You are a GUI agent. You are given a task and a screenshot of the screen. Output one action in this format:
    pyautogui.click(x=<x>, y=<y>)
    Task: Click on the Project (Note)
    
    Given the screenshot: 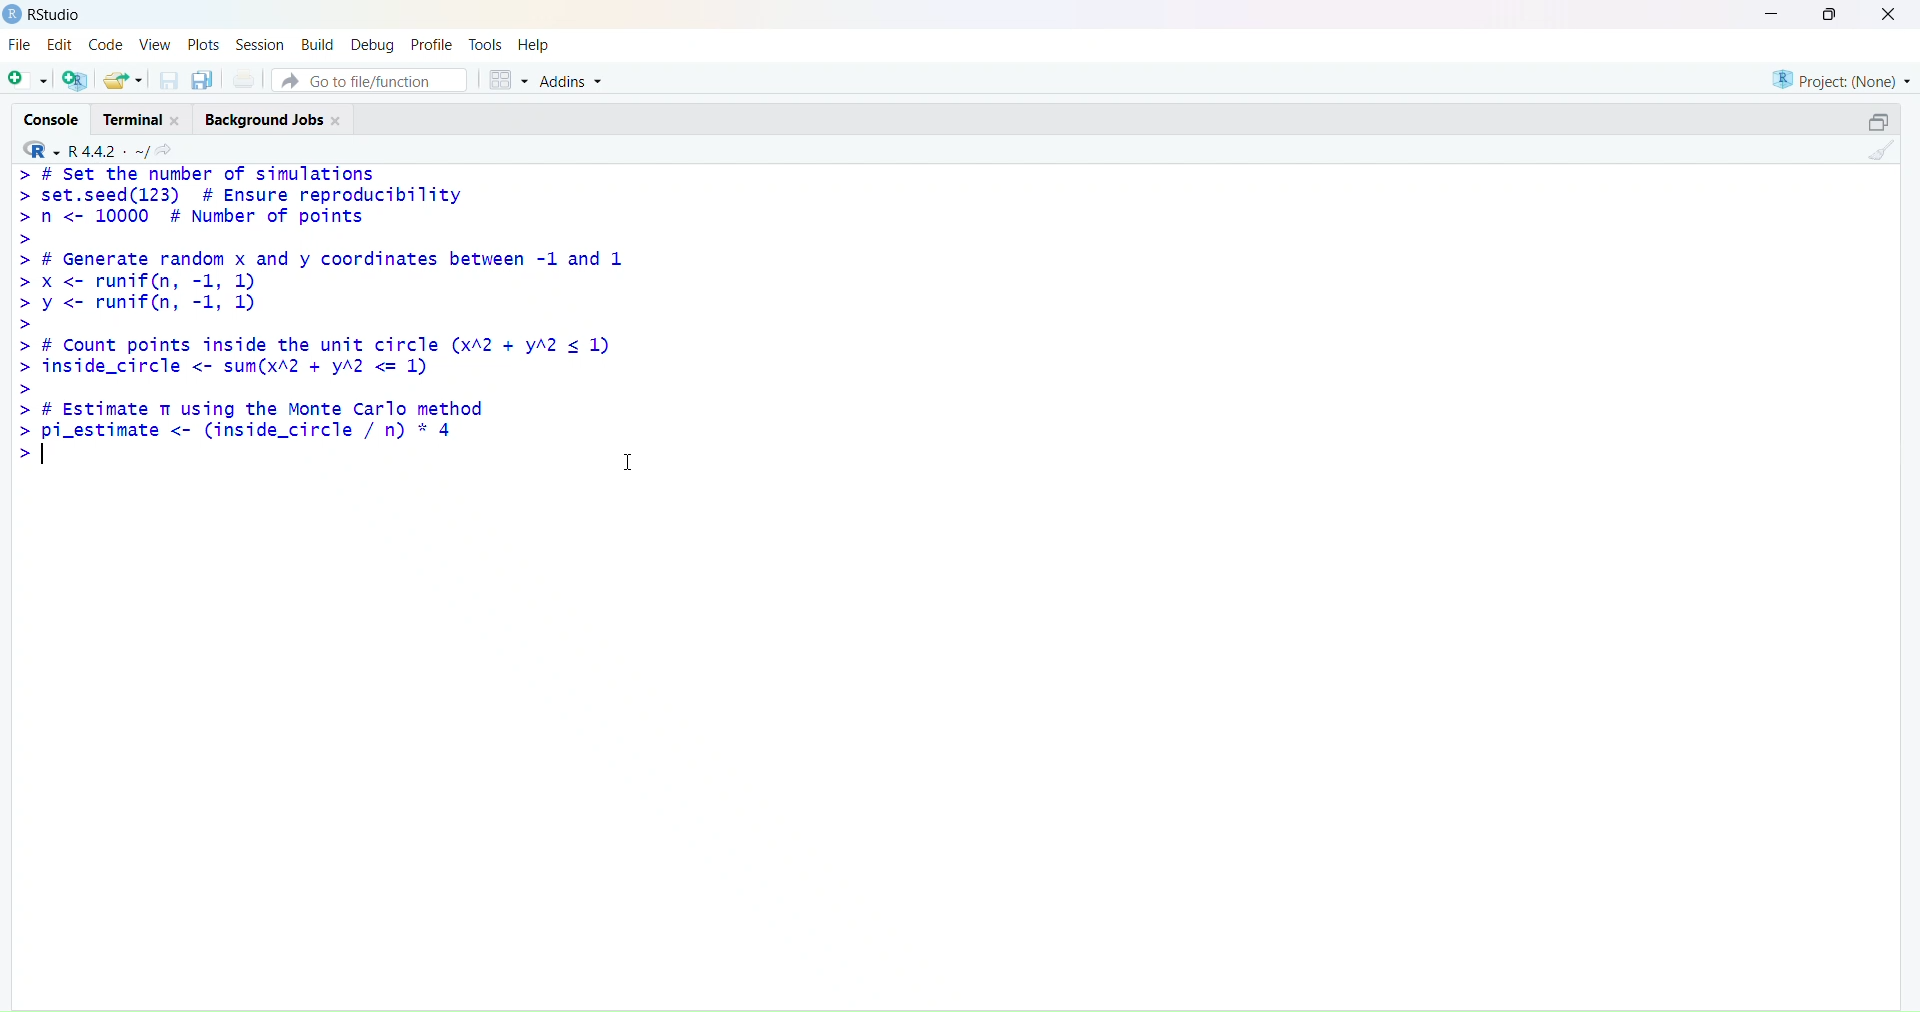 What is the action you would take?
    pyautogui.click(x=1834, y=80)
    